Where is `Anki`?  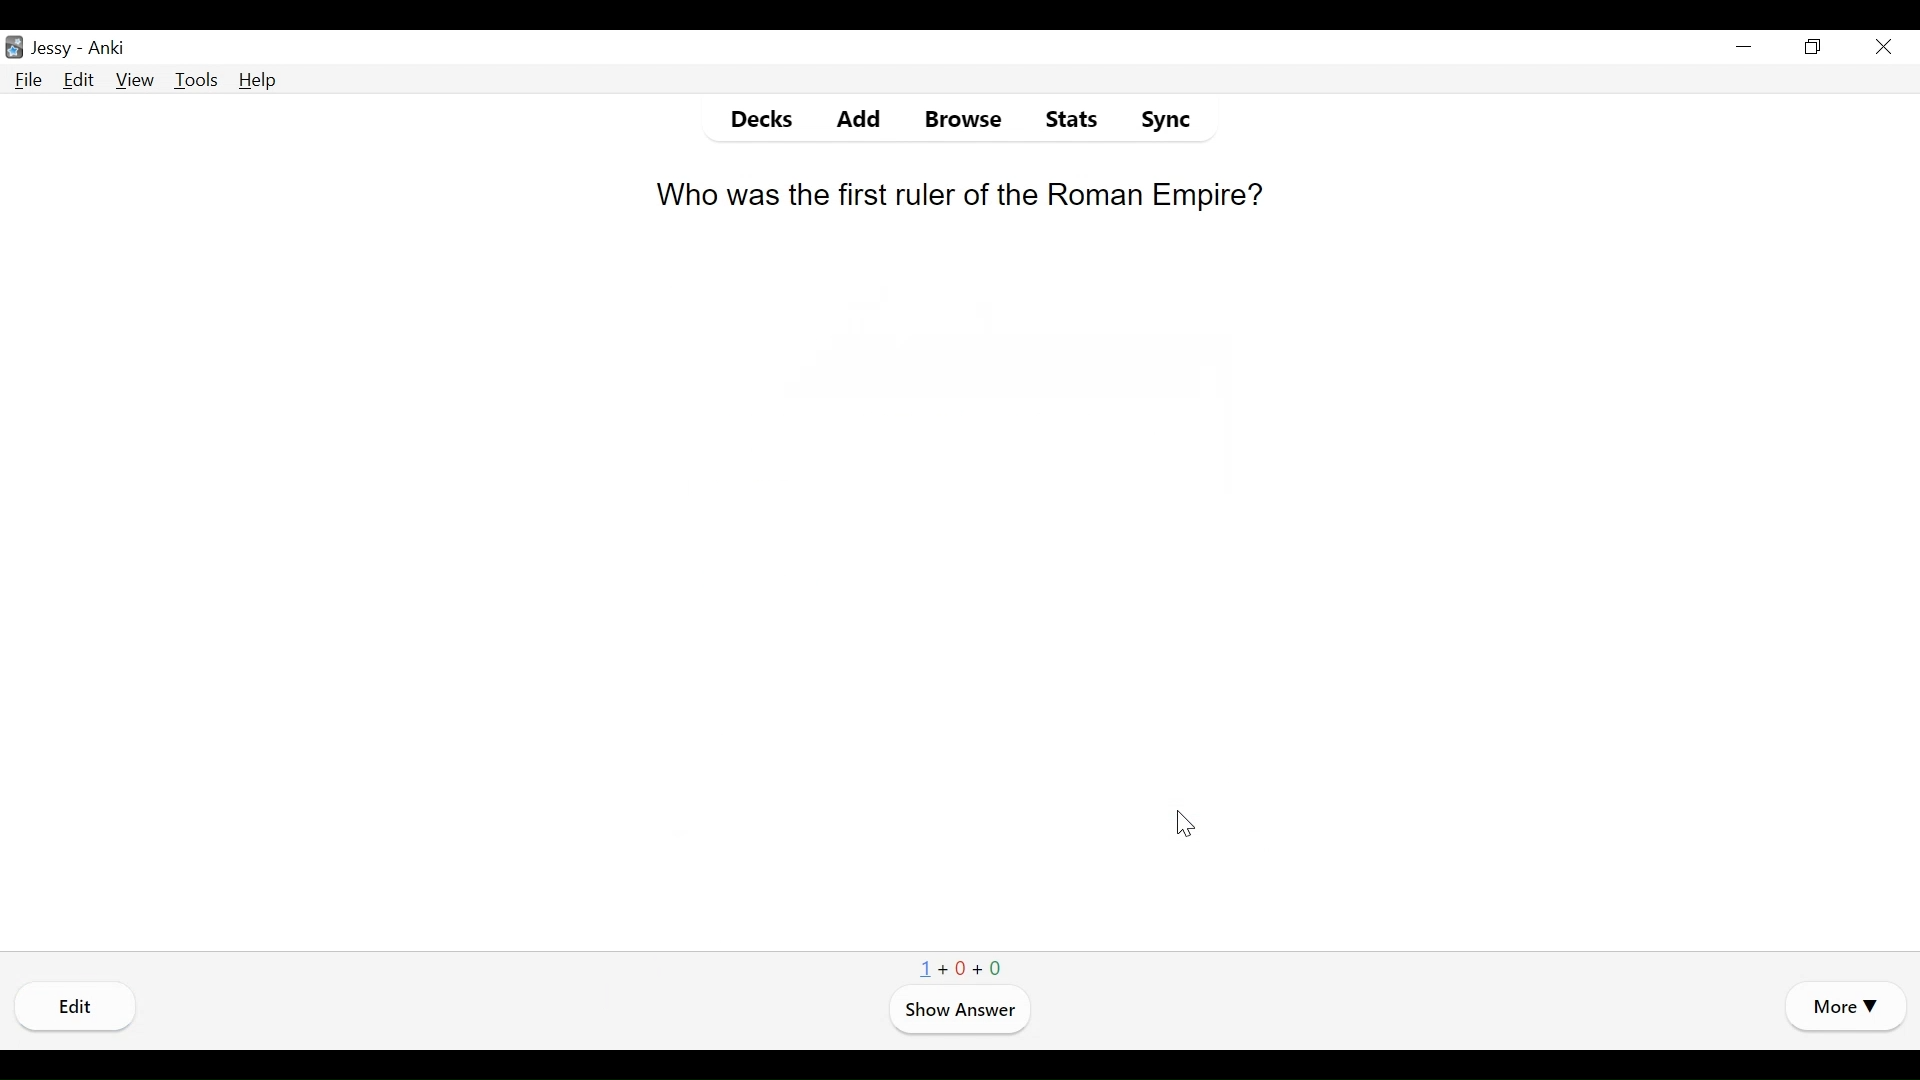
Anki is located at coordinates (109, 50).